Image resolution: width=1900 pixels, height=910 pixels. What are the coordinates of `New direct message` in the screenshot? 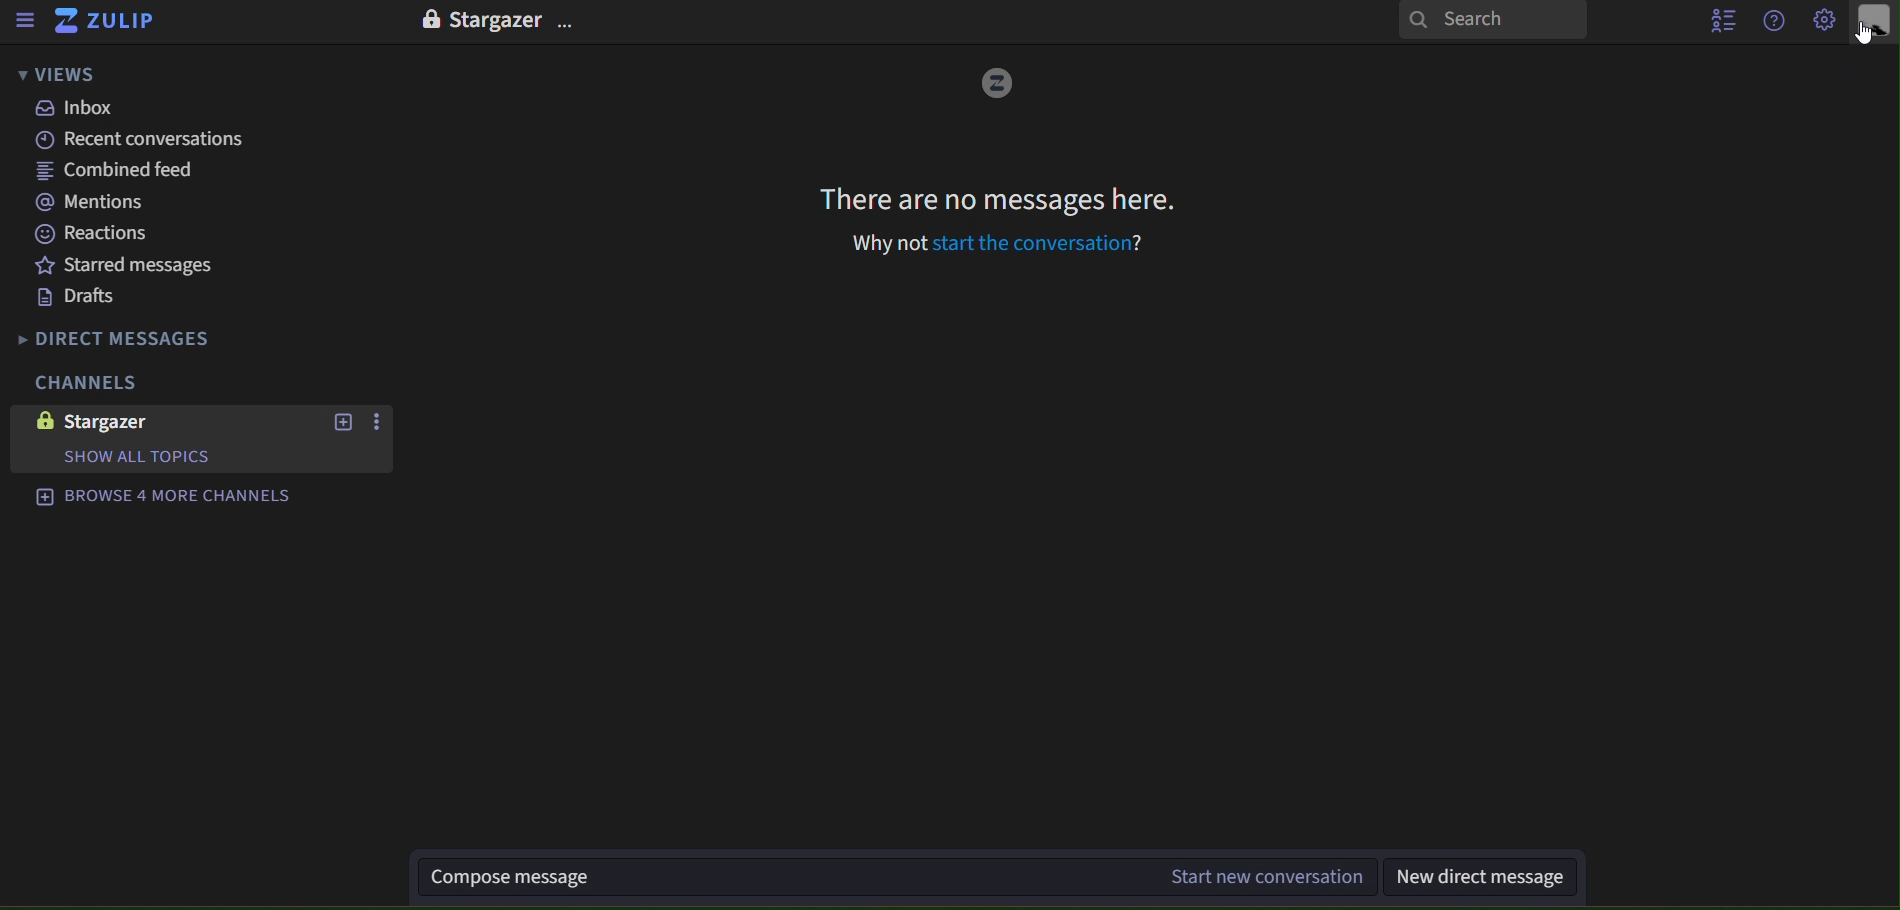 It's located at (1490, 878).